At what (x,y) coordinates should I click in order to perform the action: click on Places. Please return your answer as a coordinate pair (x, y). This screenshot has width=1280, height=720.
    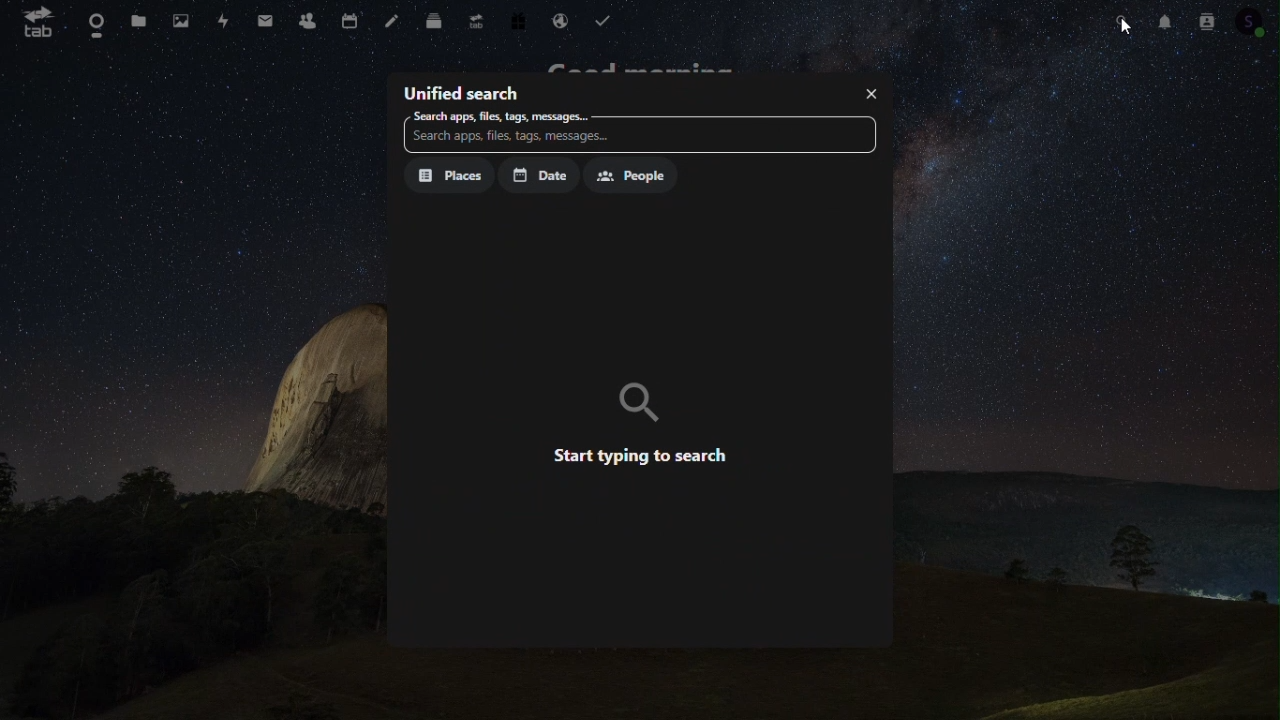
    Looking at the image, I should click on (449, 177).